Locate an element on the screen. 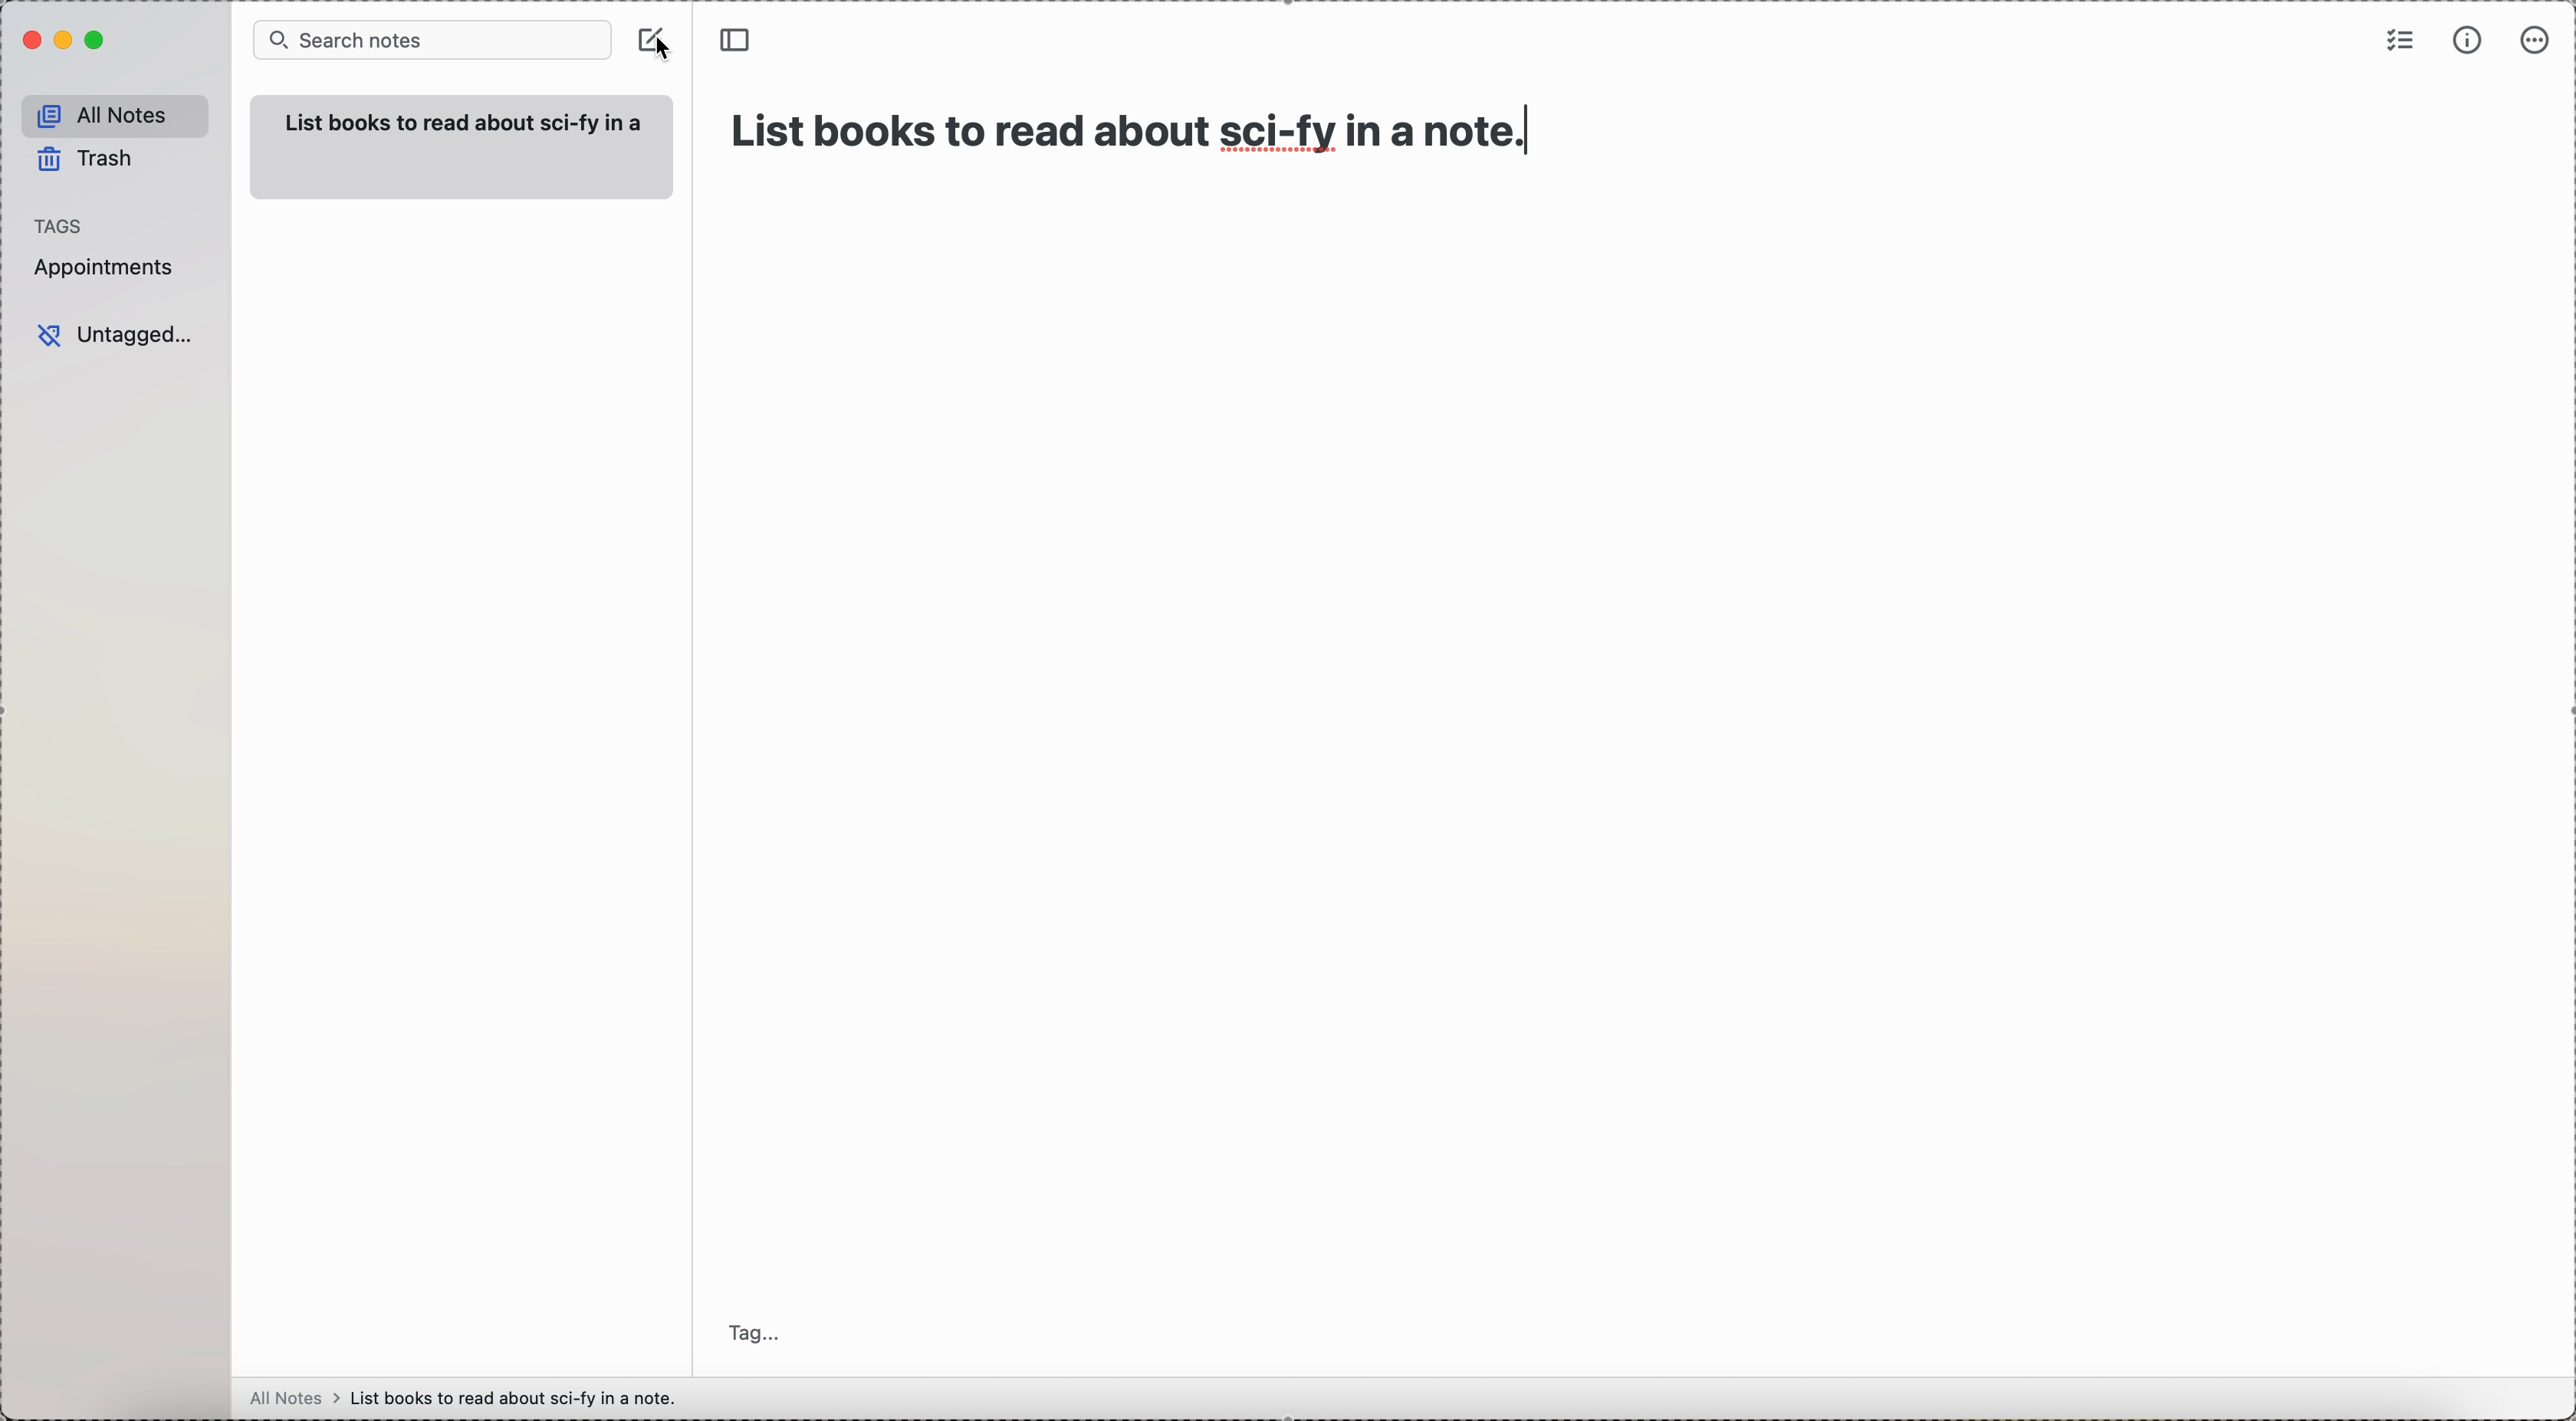 This screenshot has width=2576, height=1421. create note is located at coordinates (643, 36).